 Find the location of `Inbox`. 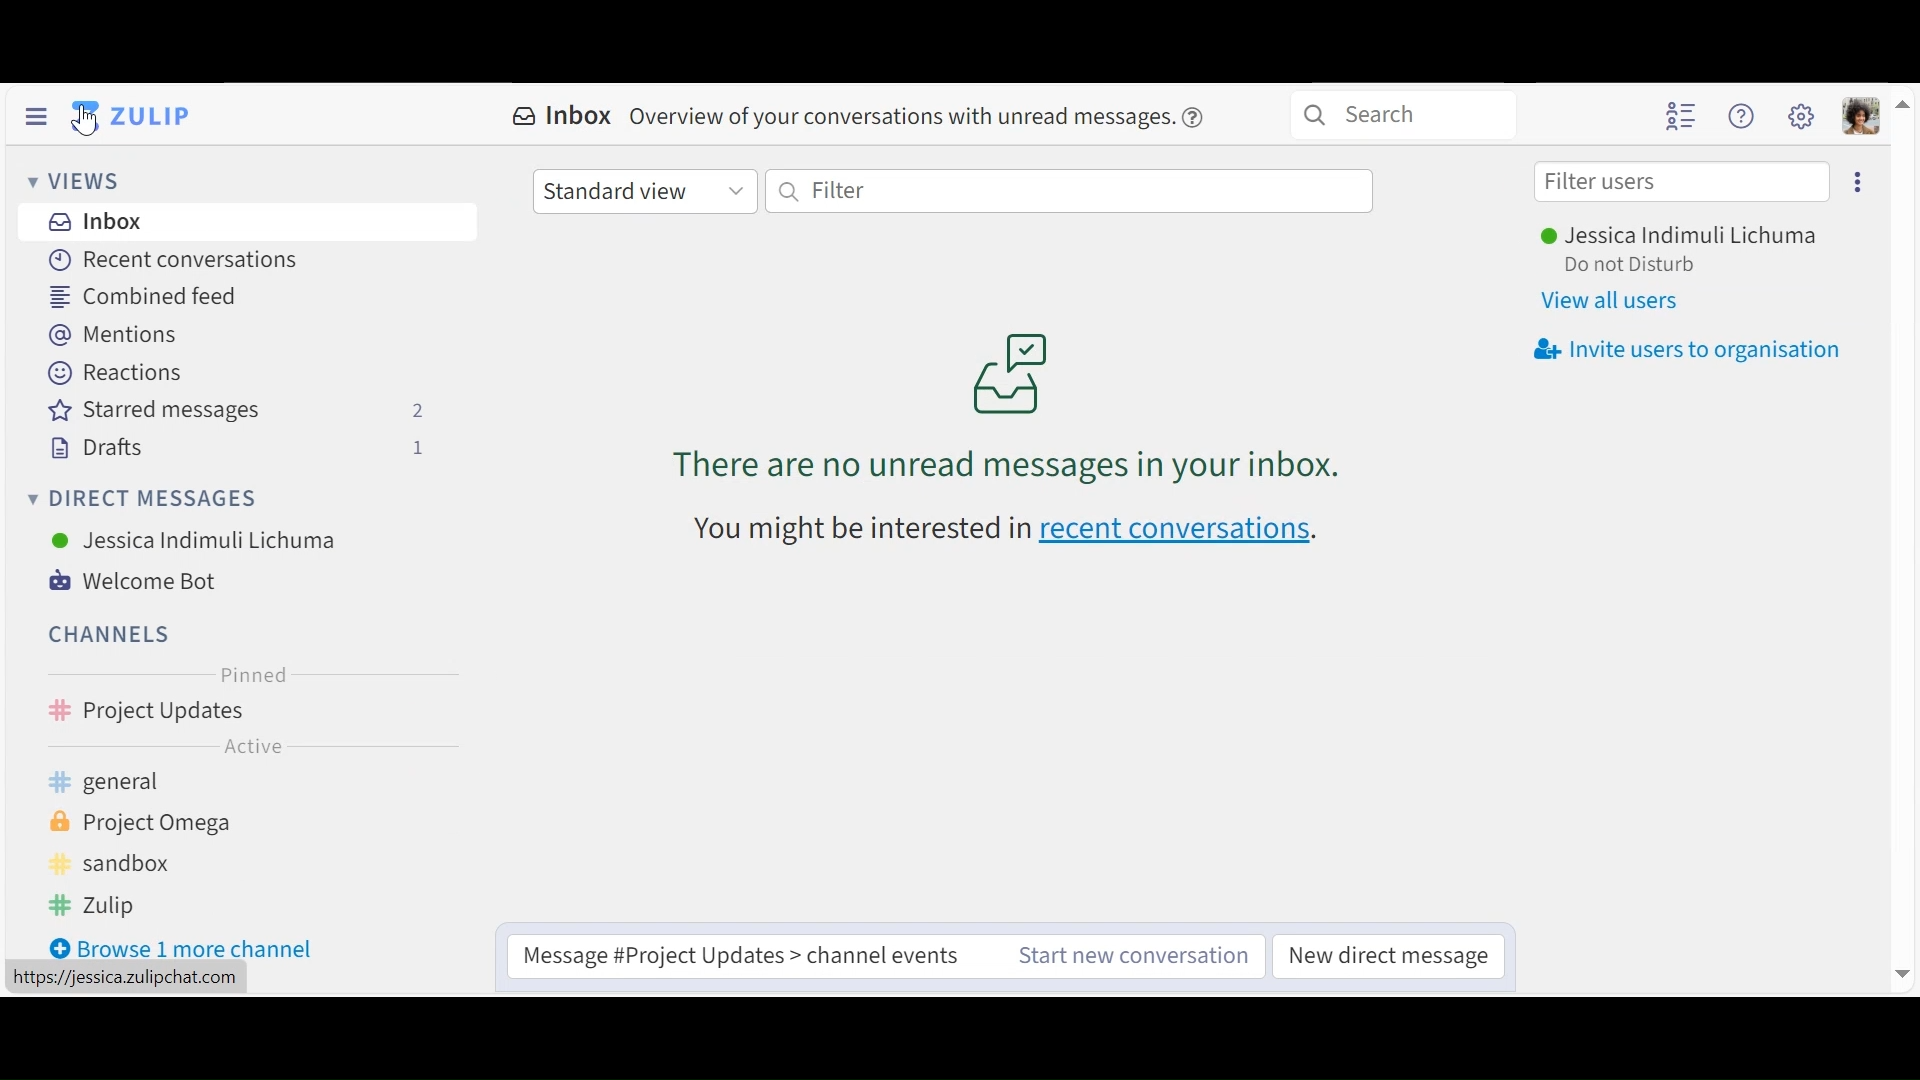

Inbox is located at coordinates (179, 221).